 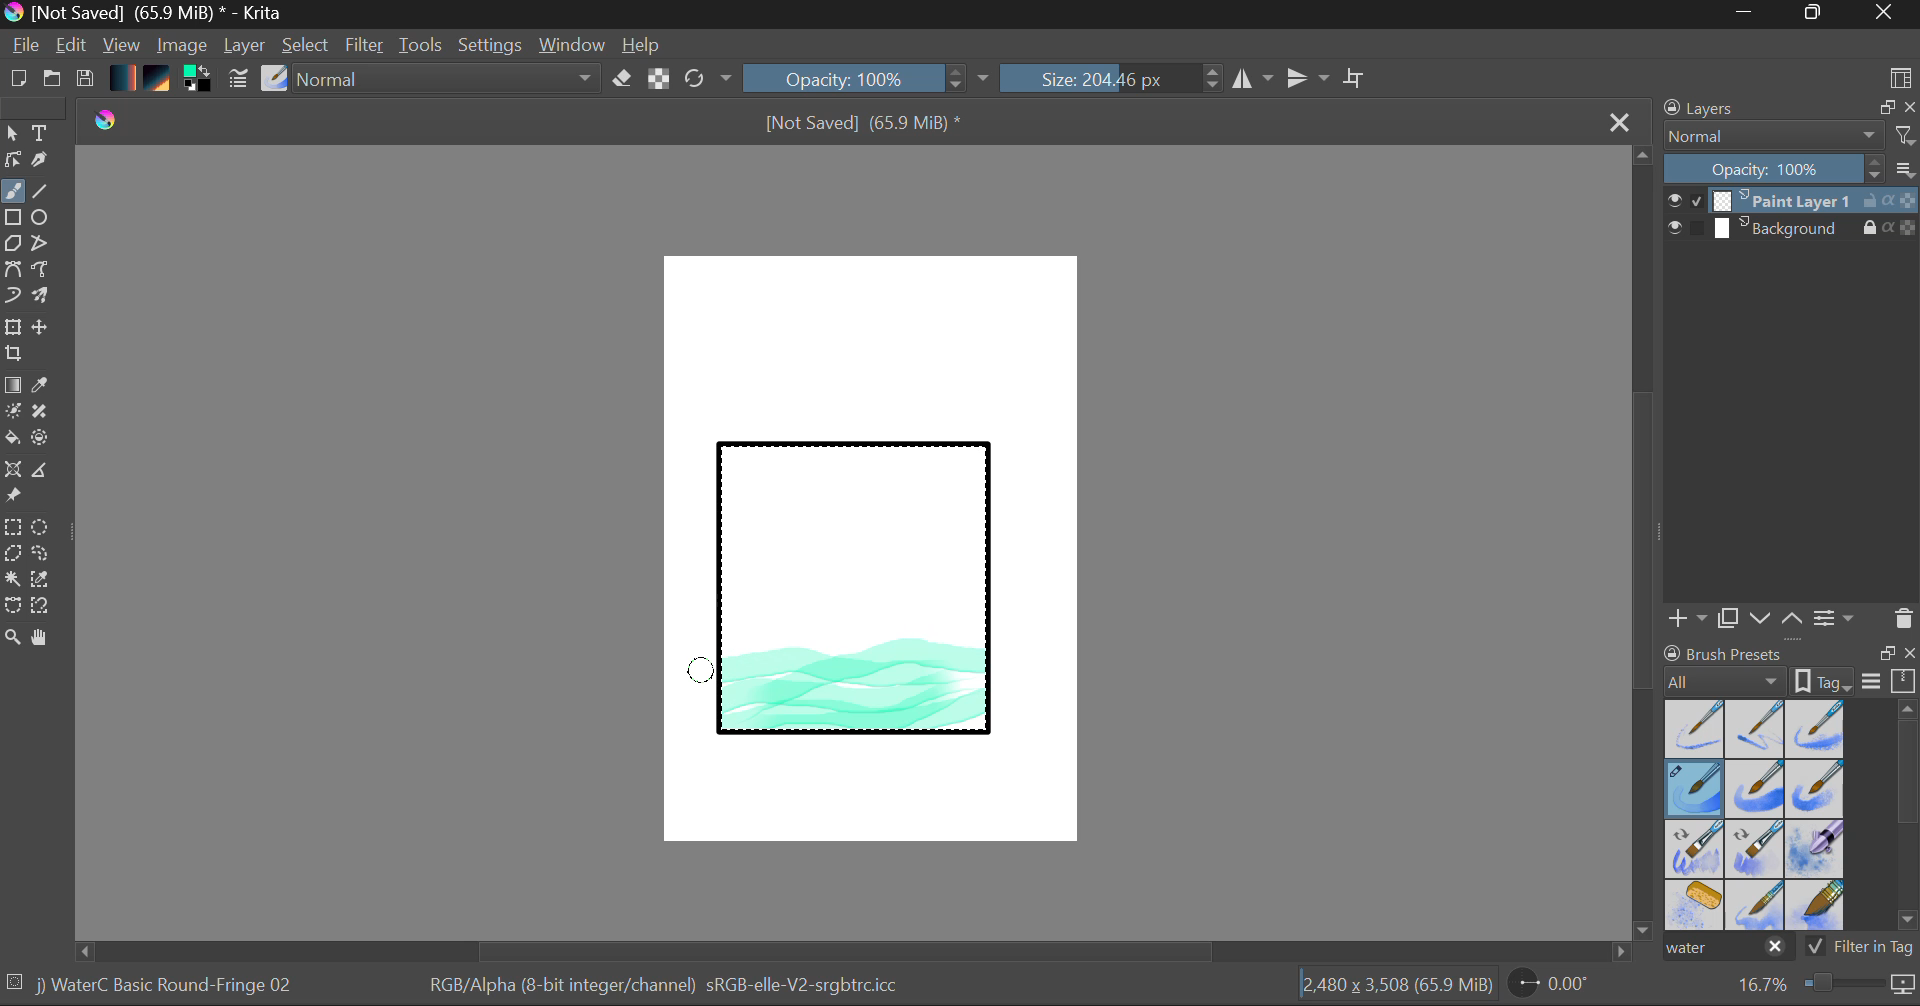 What do you see at coordinates (12, 530) in the screenshot?
I see `Rectangle Selection Tool` at bounding box center [12, 530].